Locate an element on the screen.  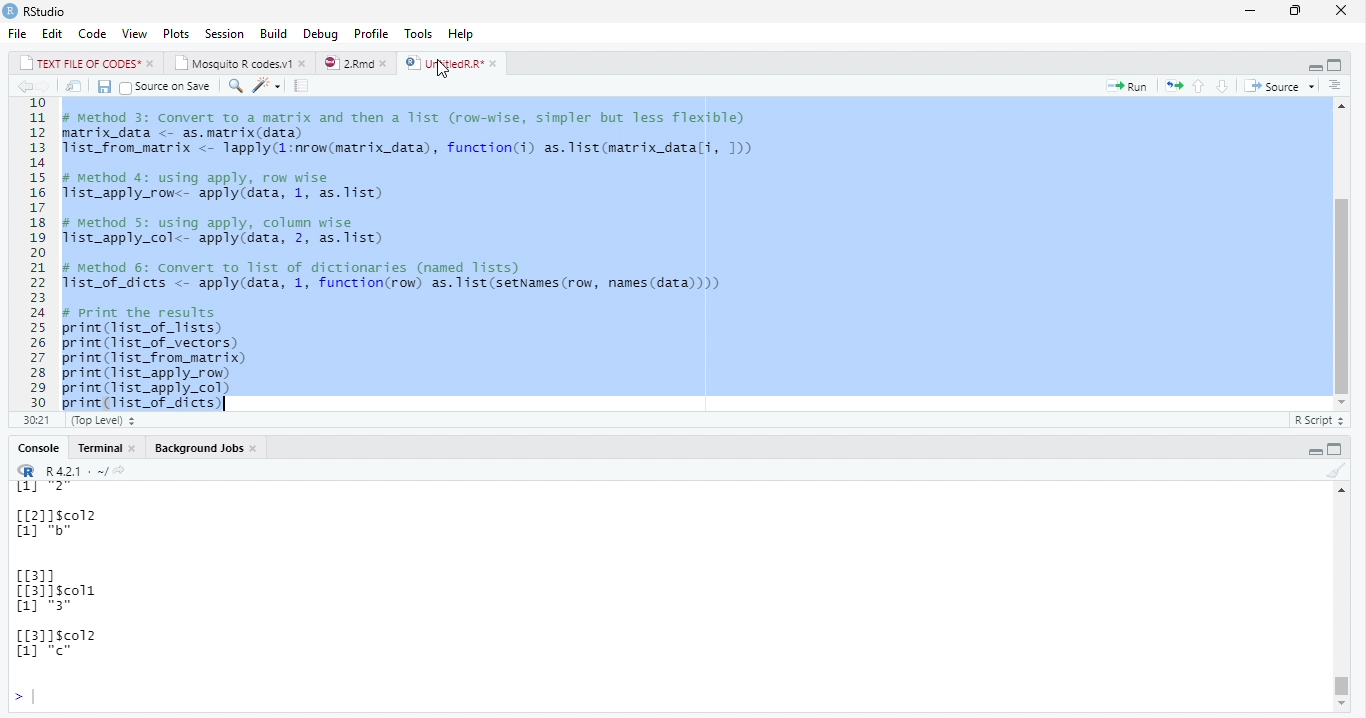
re-run the previous code region is located at coordinates (1171, 87).